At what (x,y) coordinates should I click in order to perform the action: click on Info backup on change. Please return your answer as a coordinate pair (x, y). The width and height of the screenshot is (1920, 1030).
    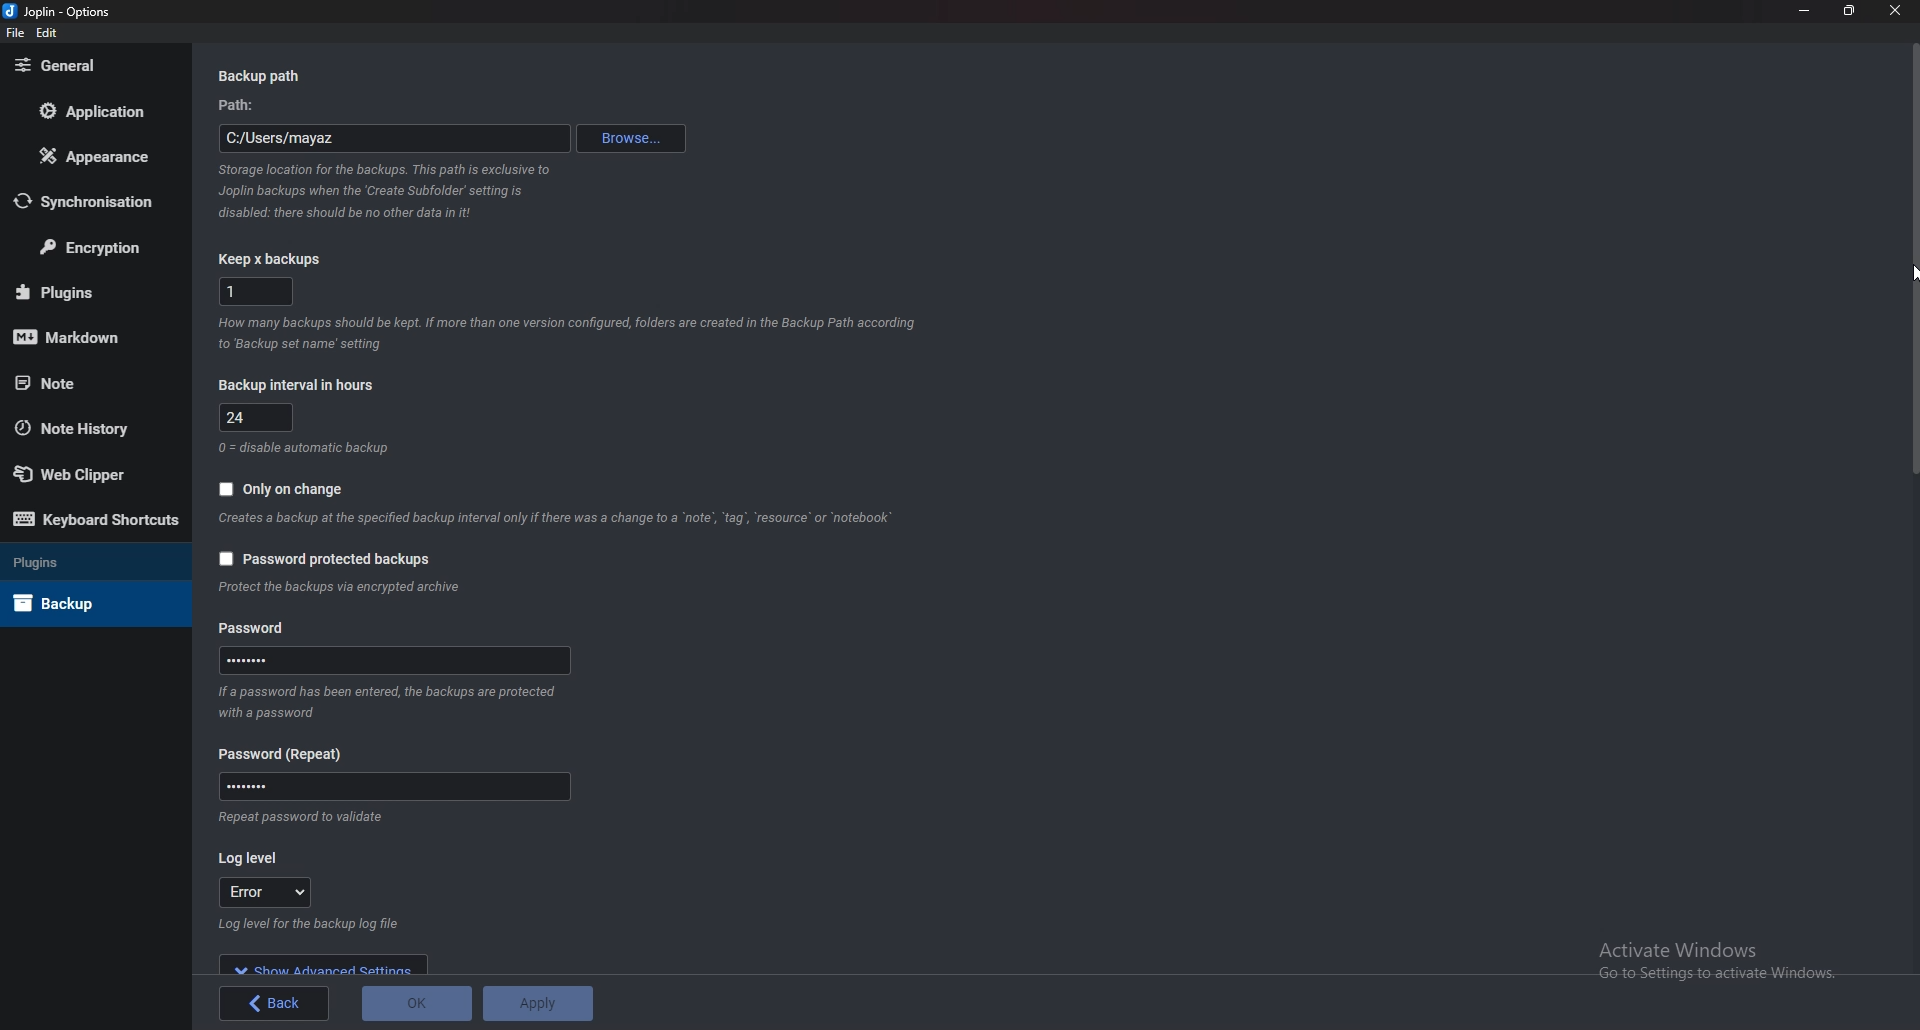
    Looking at the image, I should click on (558, 519).